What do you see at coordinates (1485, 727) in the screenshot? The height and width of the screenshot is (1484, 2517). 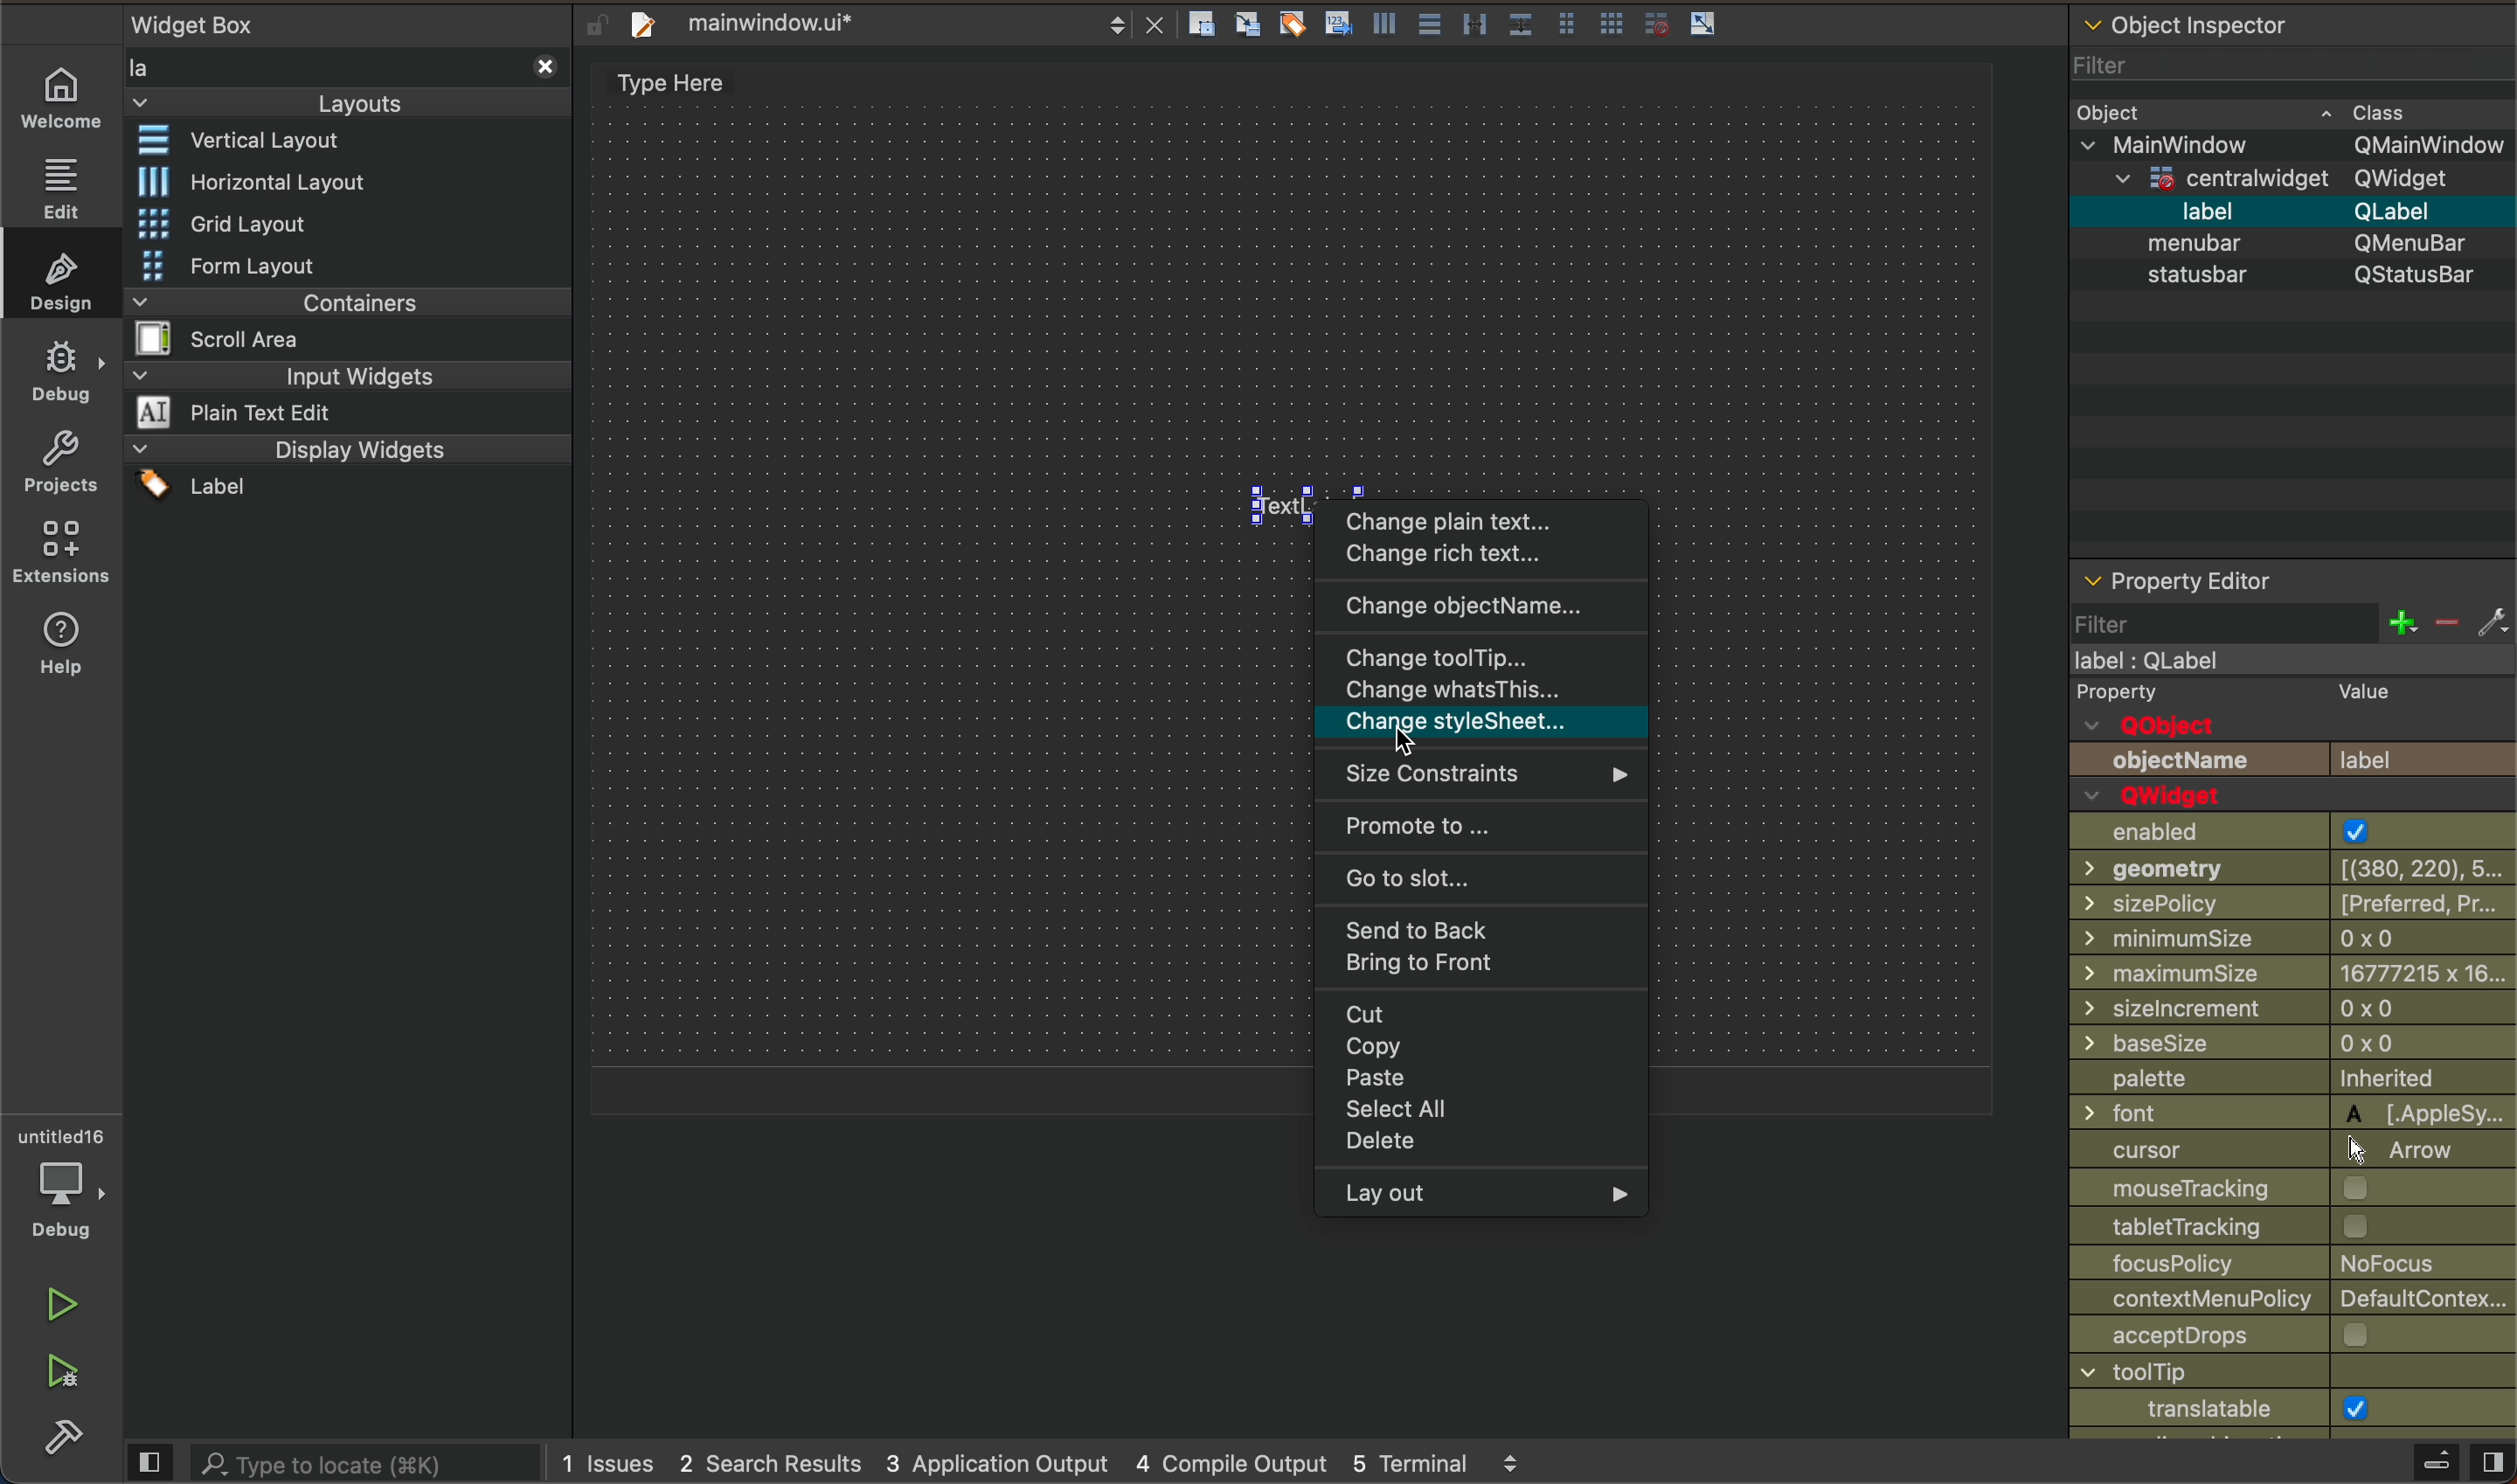 I see `` at bounding box center [1485, 727].